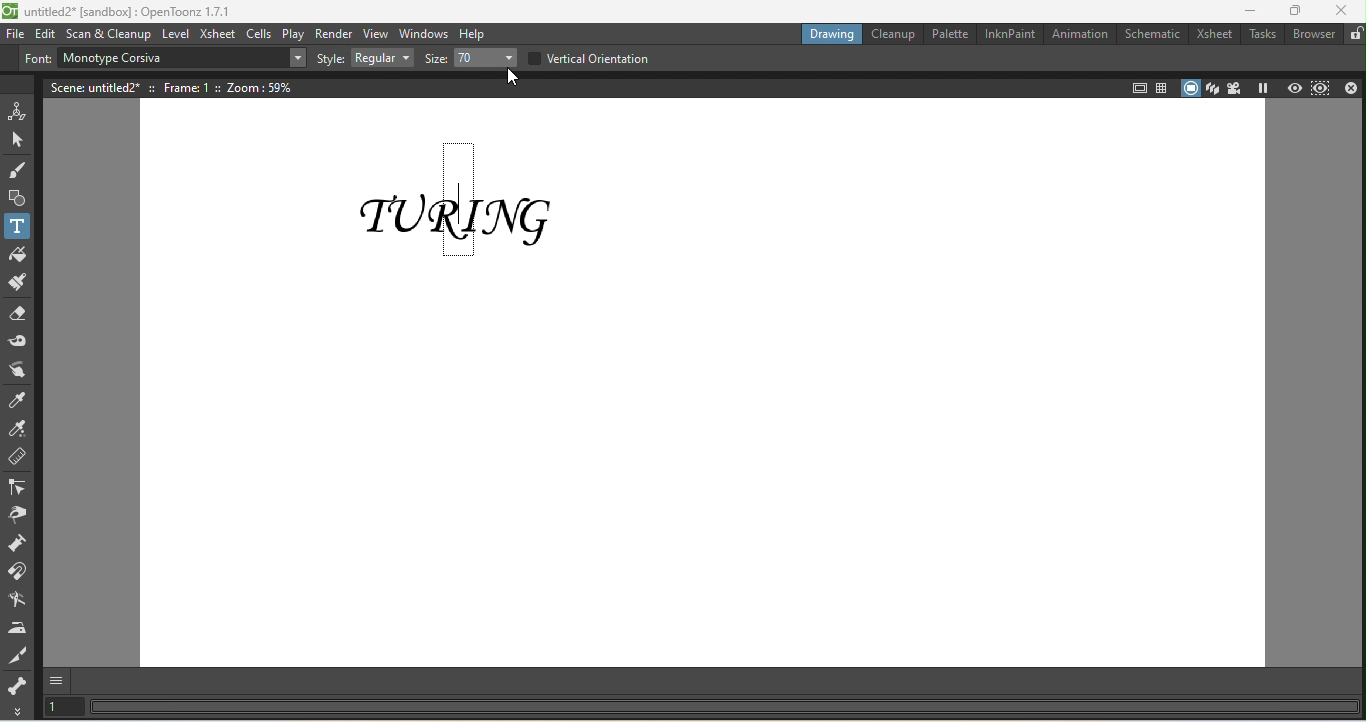  What do you see at coordinates (588, 56) in the screenshot?
I see `Vertical orientation` at bounding box center [588, 56].